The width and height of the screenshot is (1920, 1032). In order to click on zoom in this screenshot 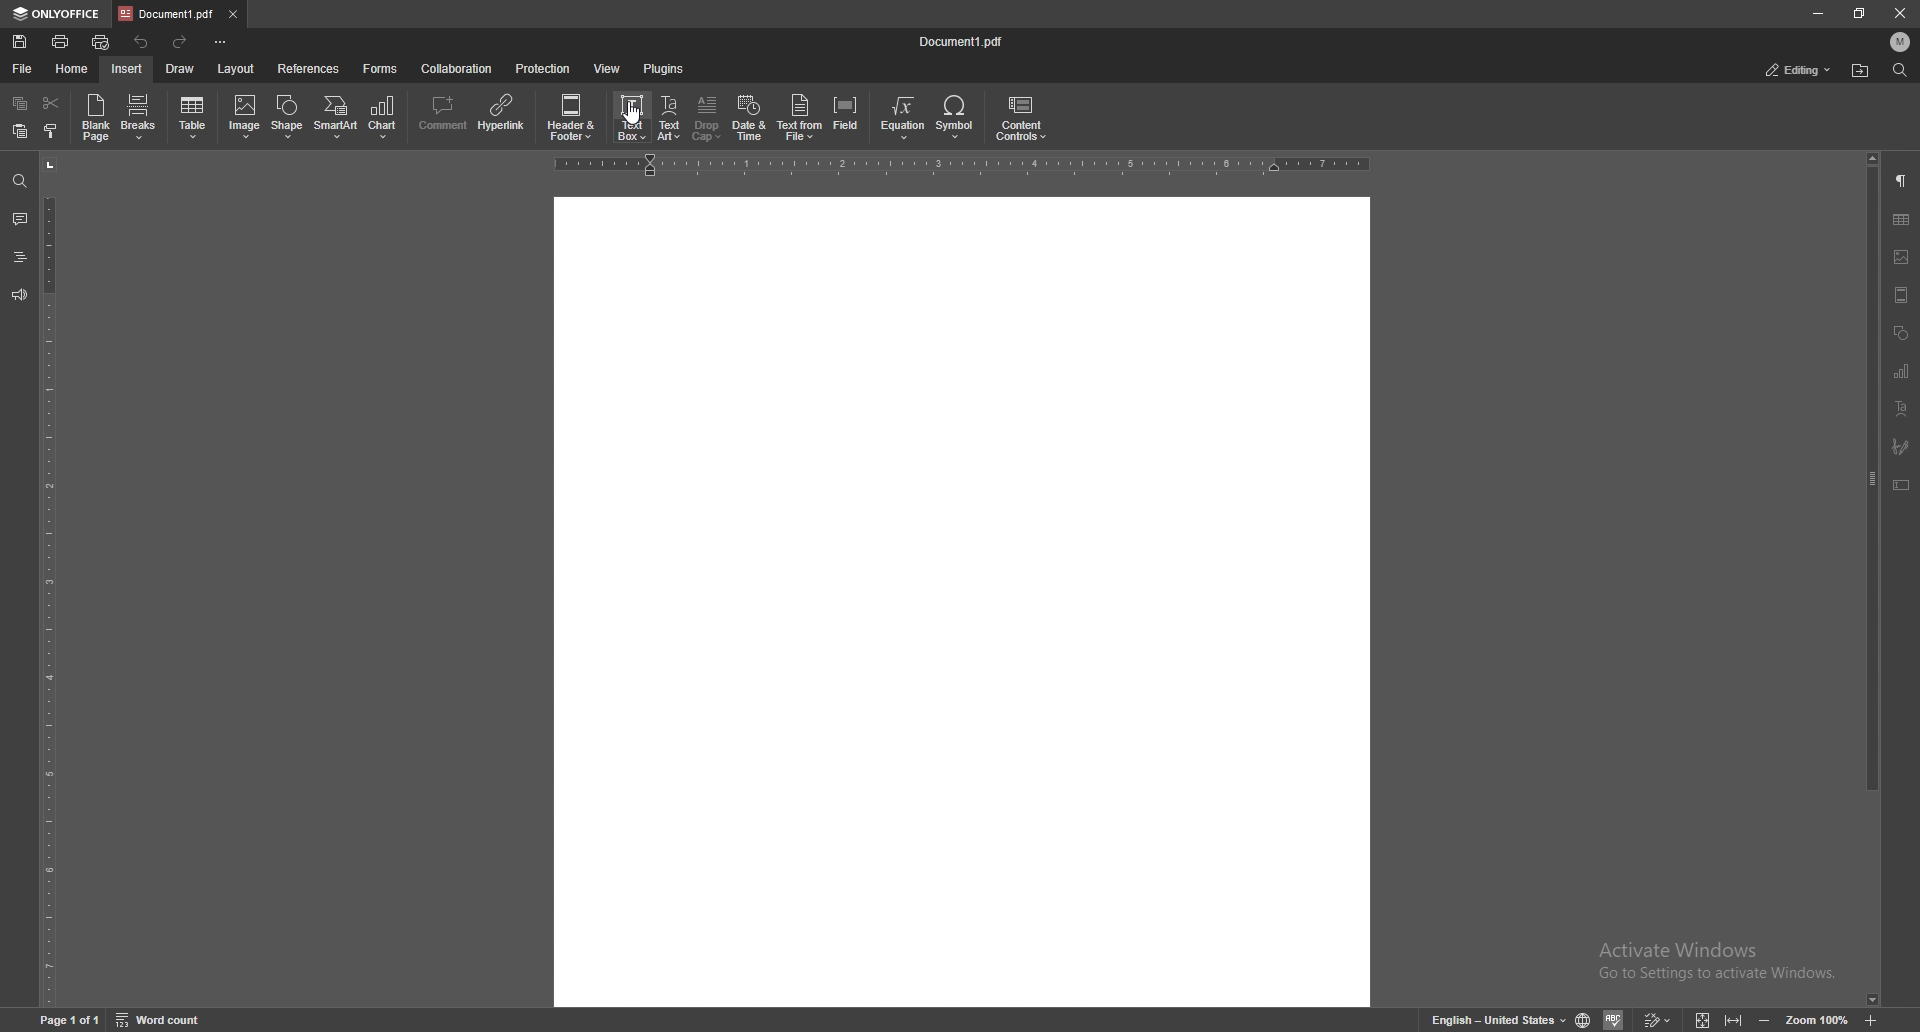, I will do `click(1817, 1021)`.